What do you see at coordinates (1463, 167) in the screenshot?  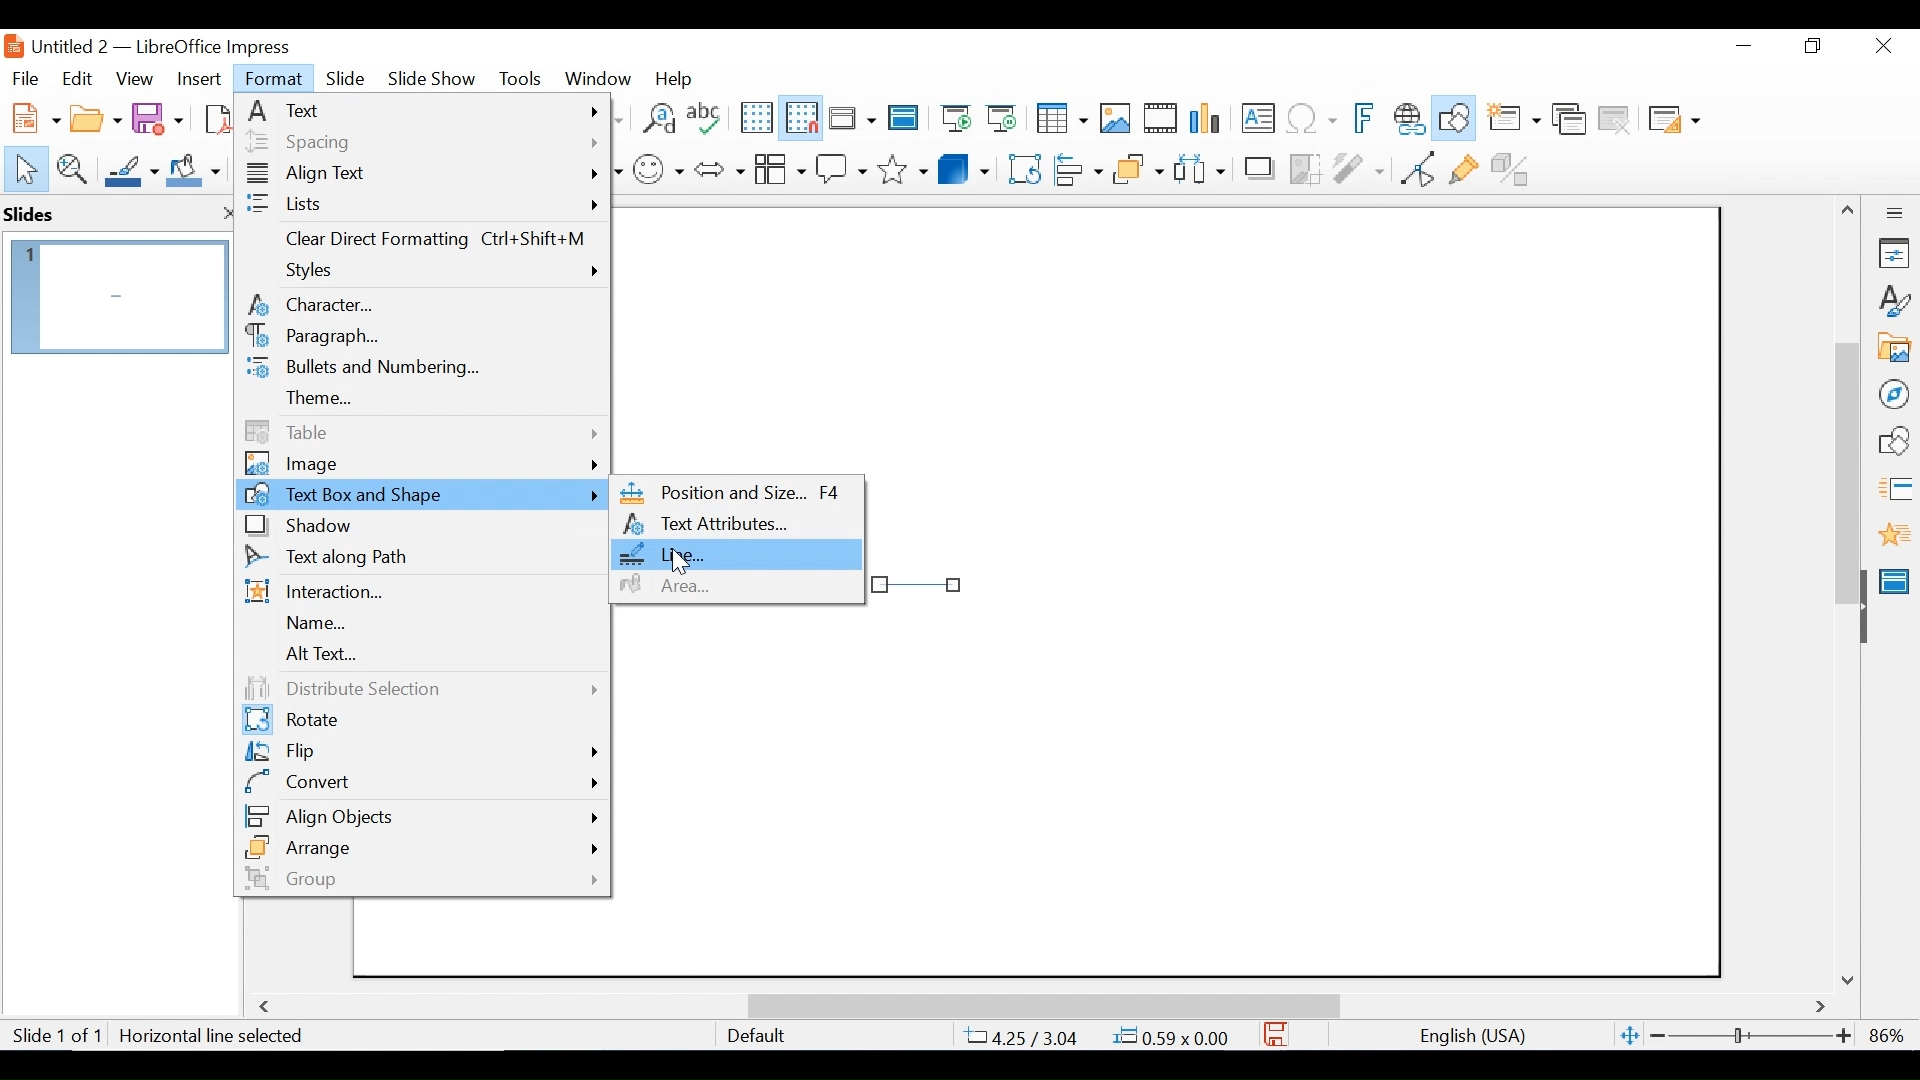 I see `Show Gluepoint Functions` at bounding box center [1463, 167].